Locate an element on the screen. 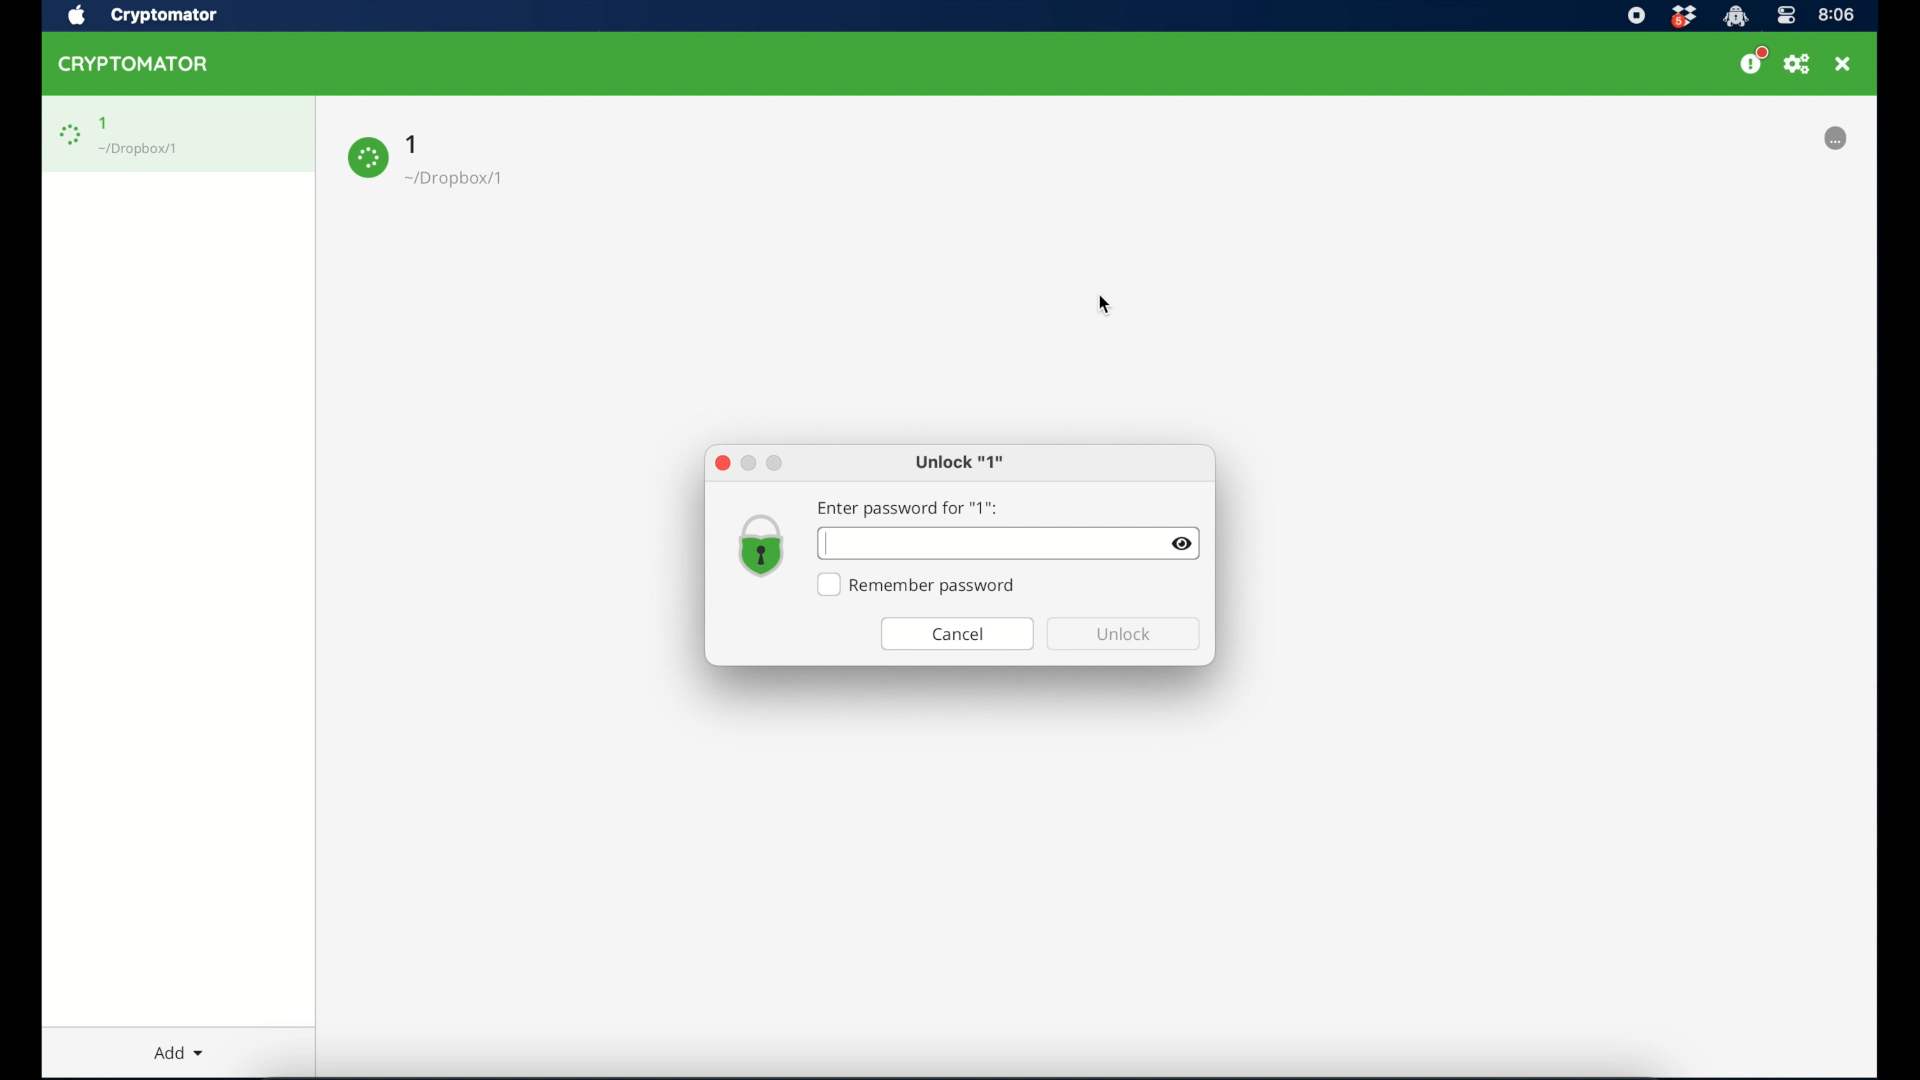  inimize is located at coordinates (750, 464).